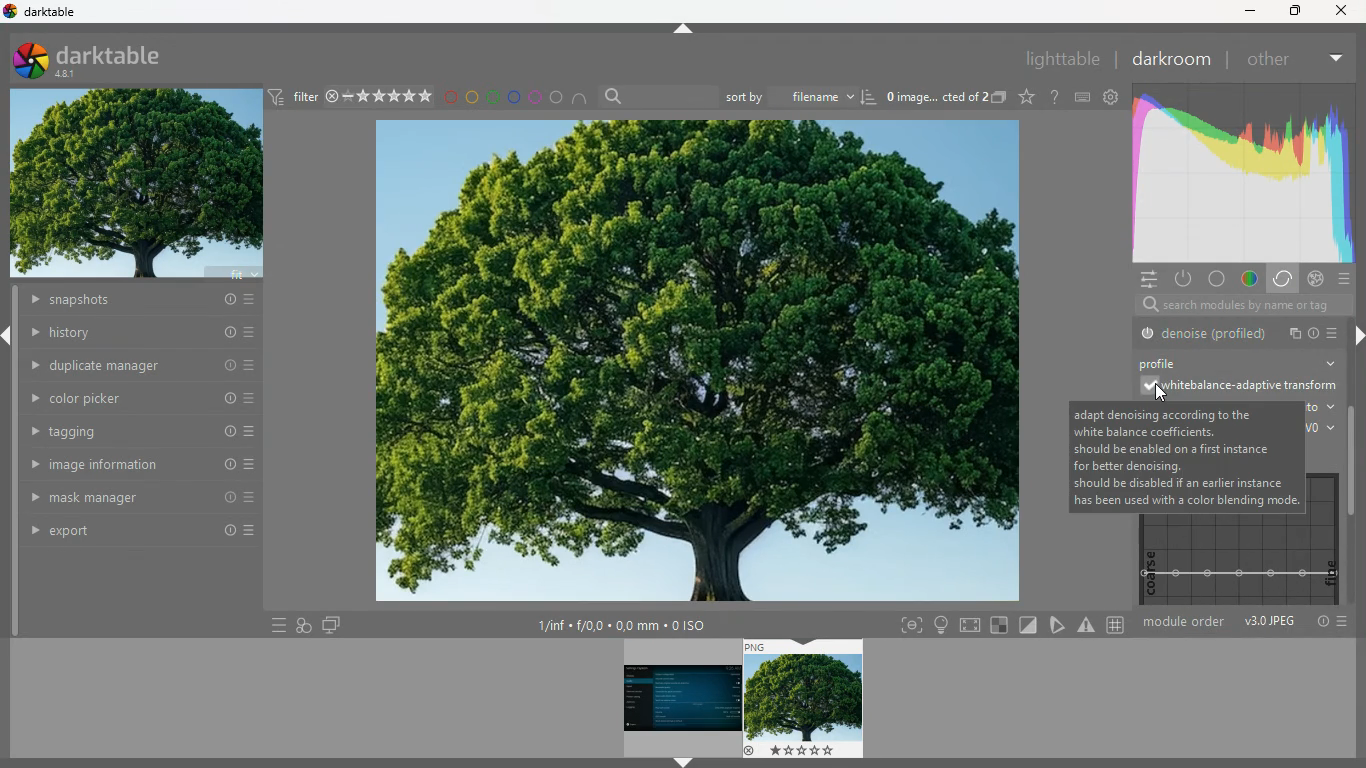  I want to click on image information, so click(131, 464).